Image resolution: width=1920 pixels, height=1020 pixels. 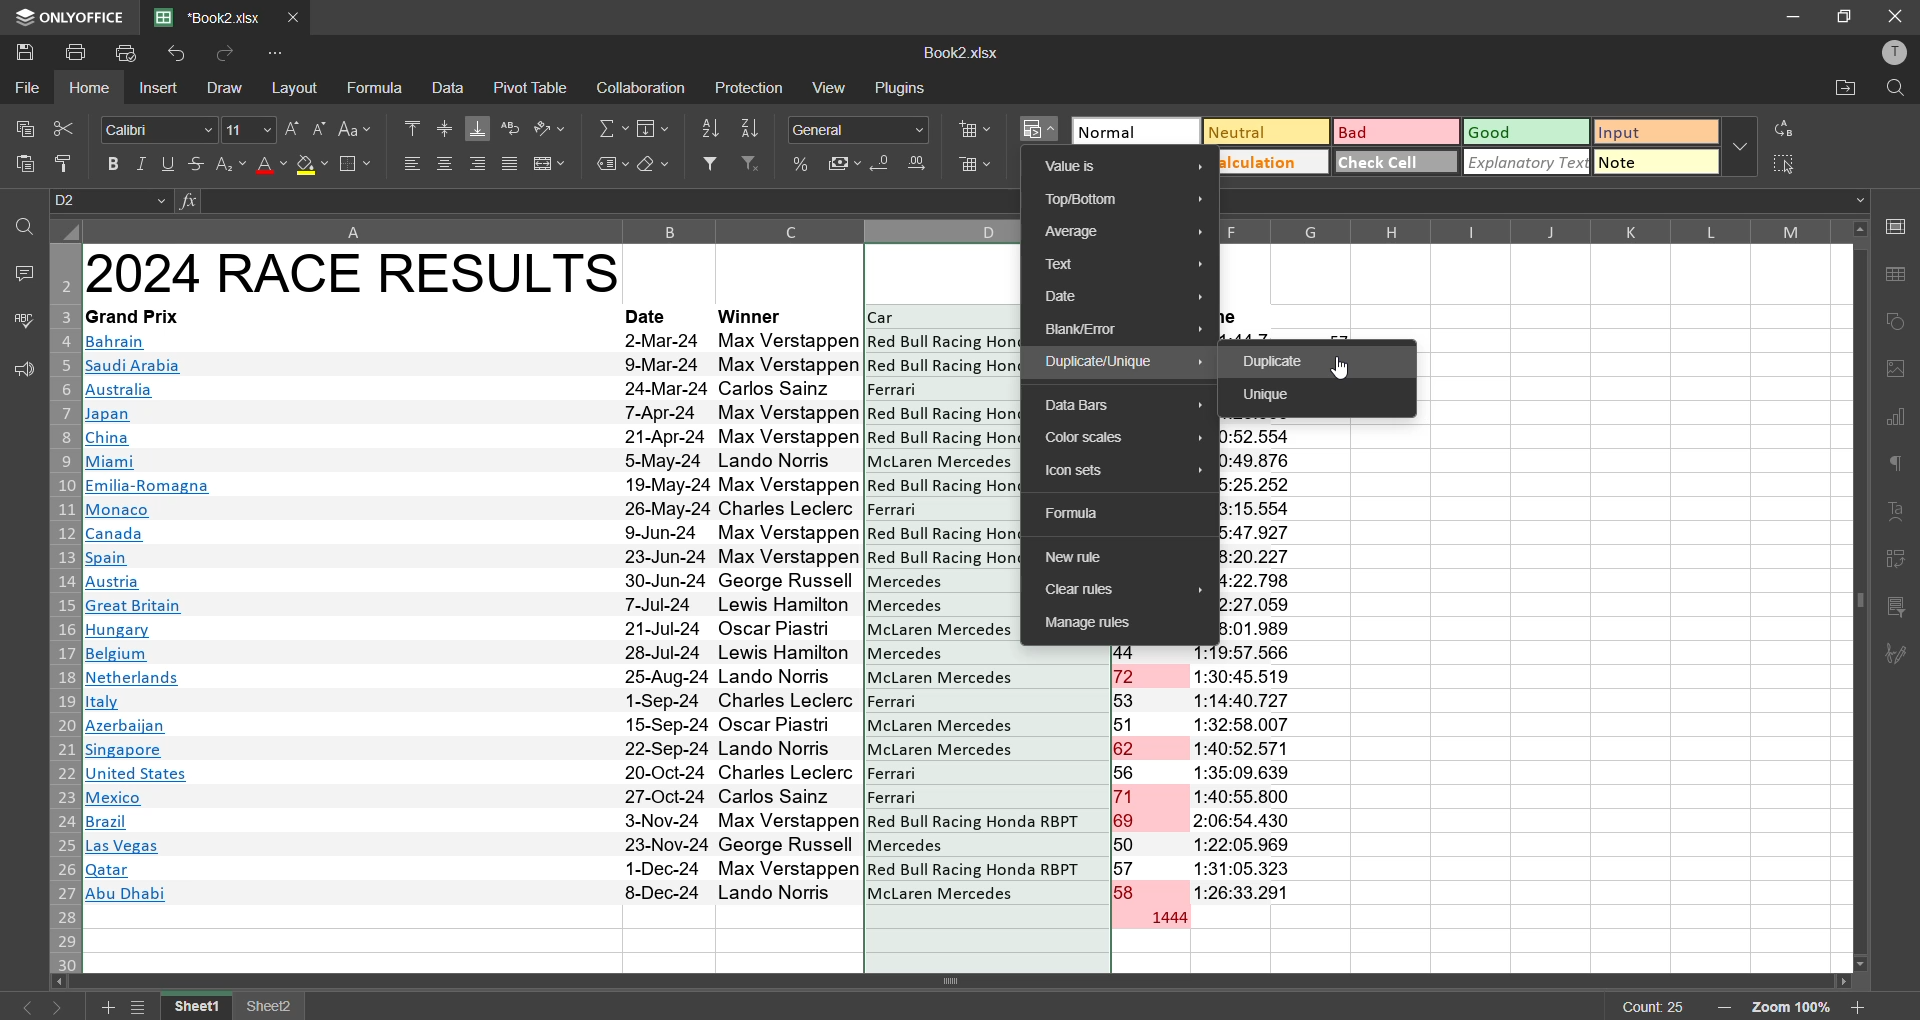 I want to click on date, so click(x=1125, y=298).